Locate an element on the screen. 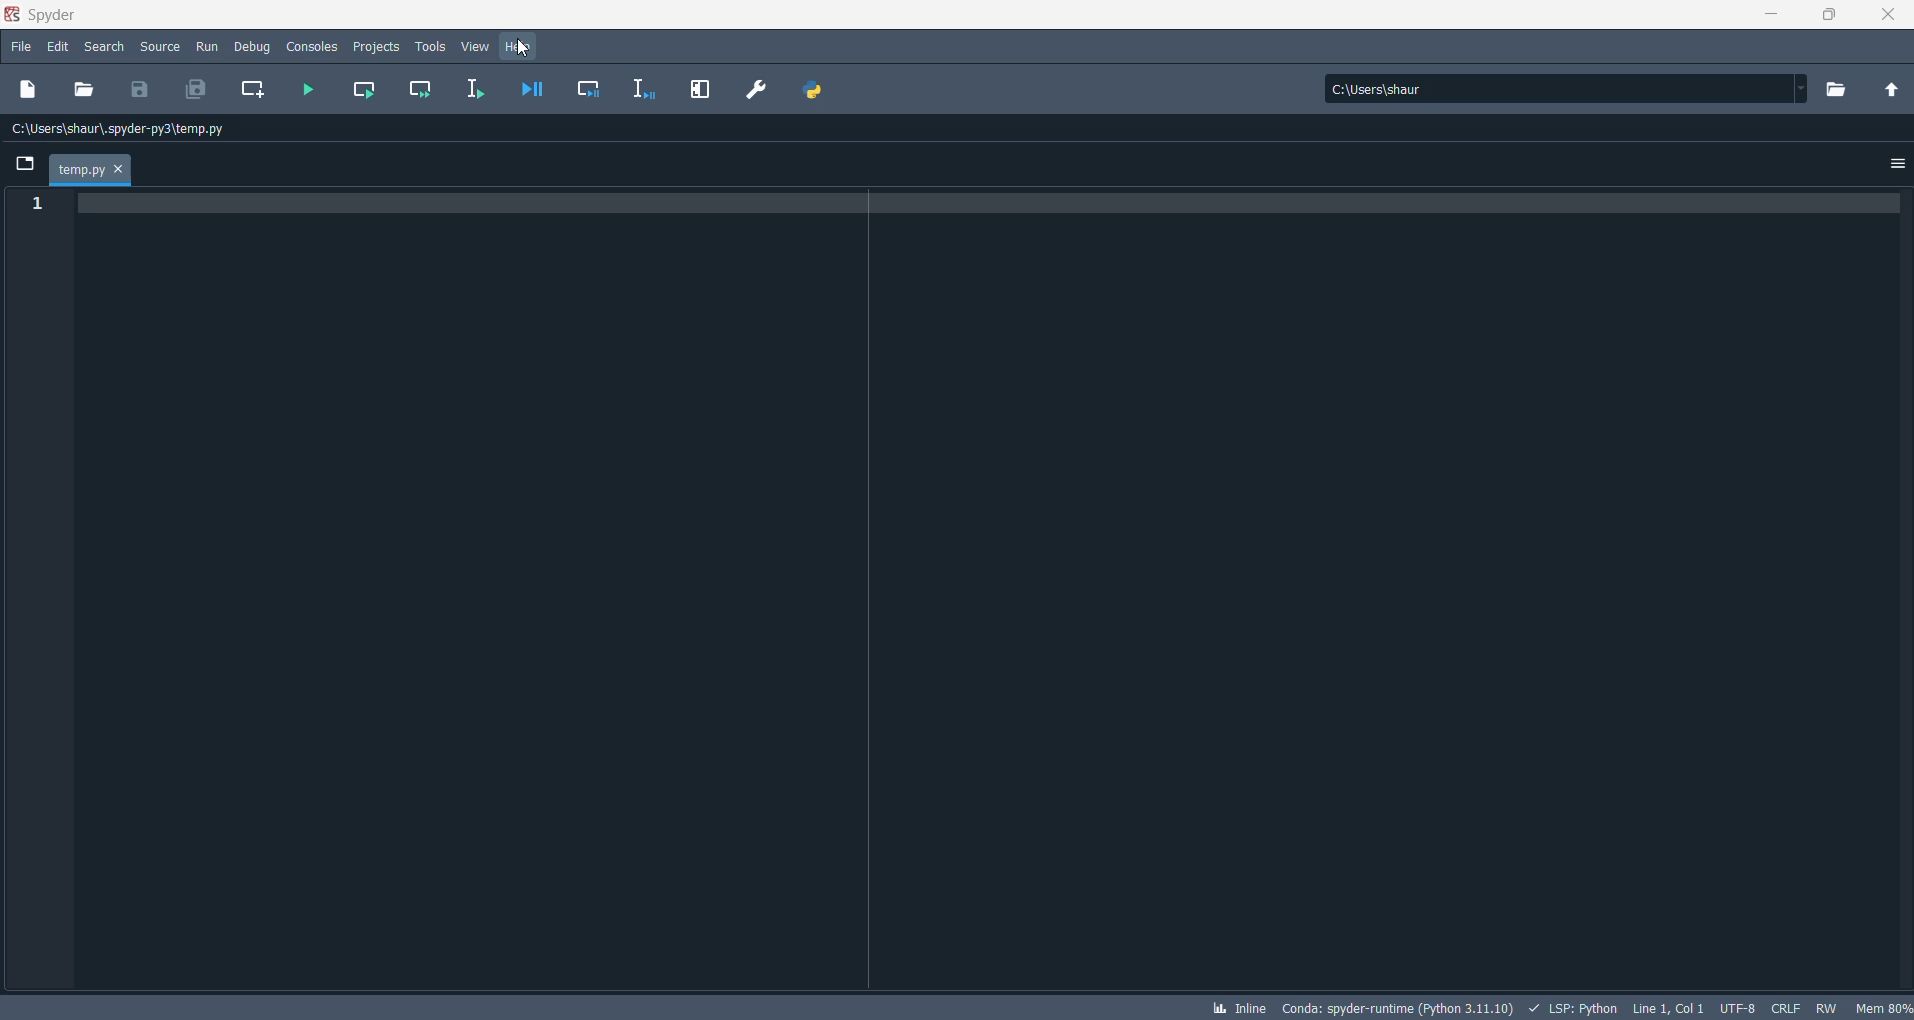 The height and width of the screenshot is (1020, 1914). debug file is located at coordinates (531, 91).